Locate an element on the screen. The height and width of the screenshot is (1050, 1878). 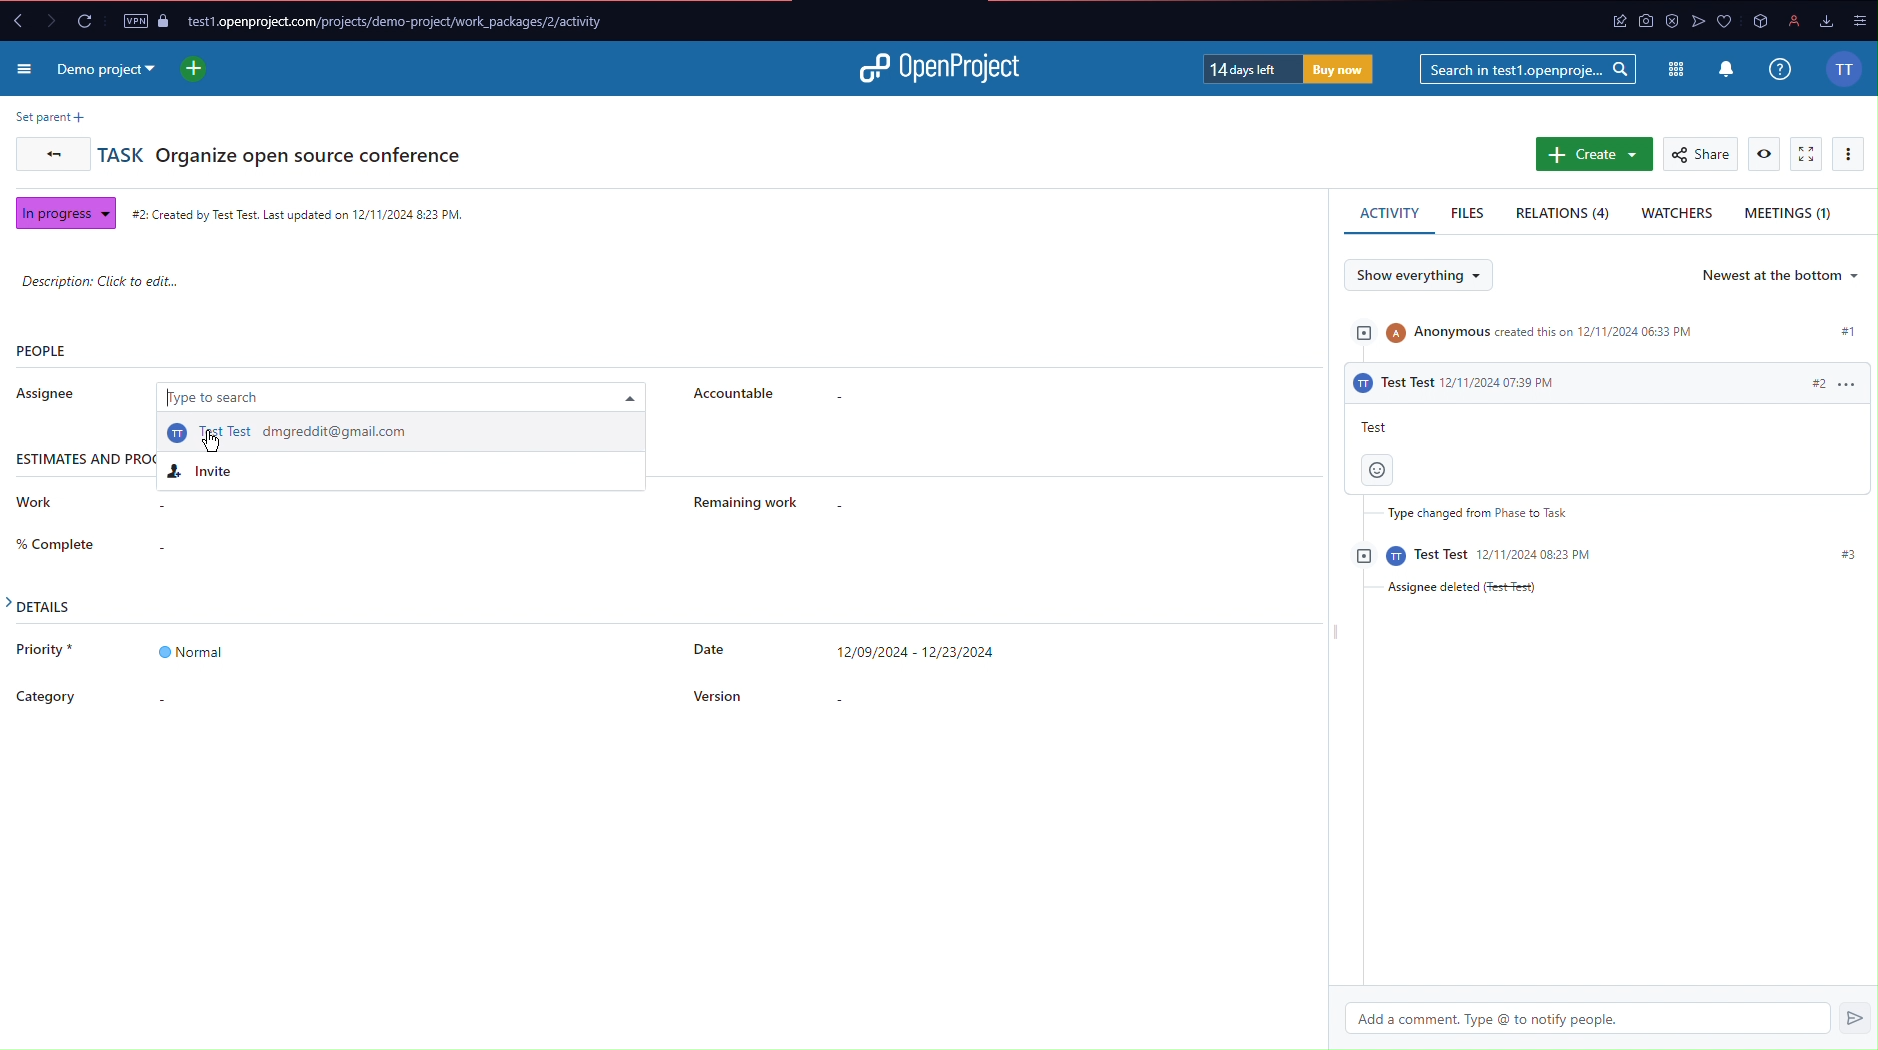
Trial Timer is located at coordinates (1289, 67).